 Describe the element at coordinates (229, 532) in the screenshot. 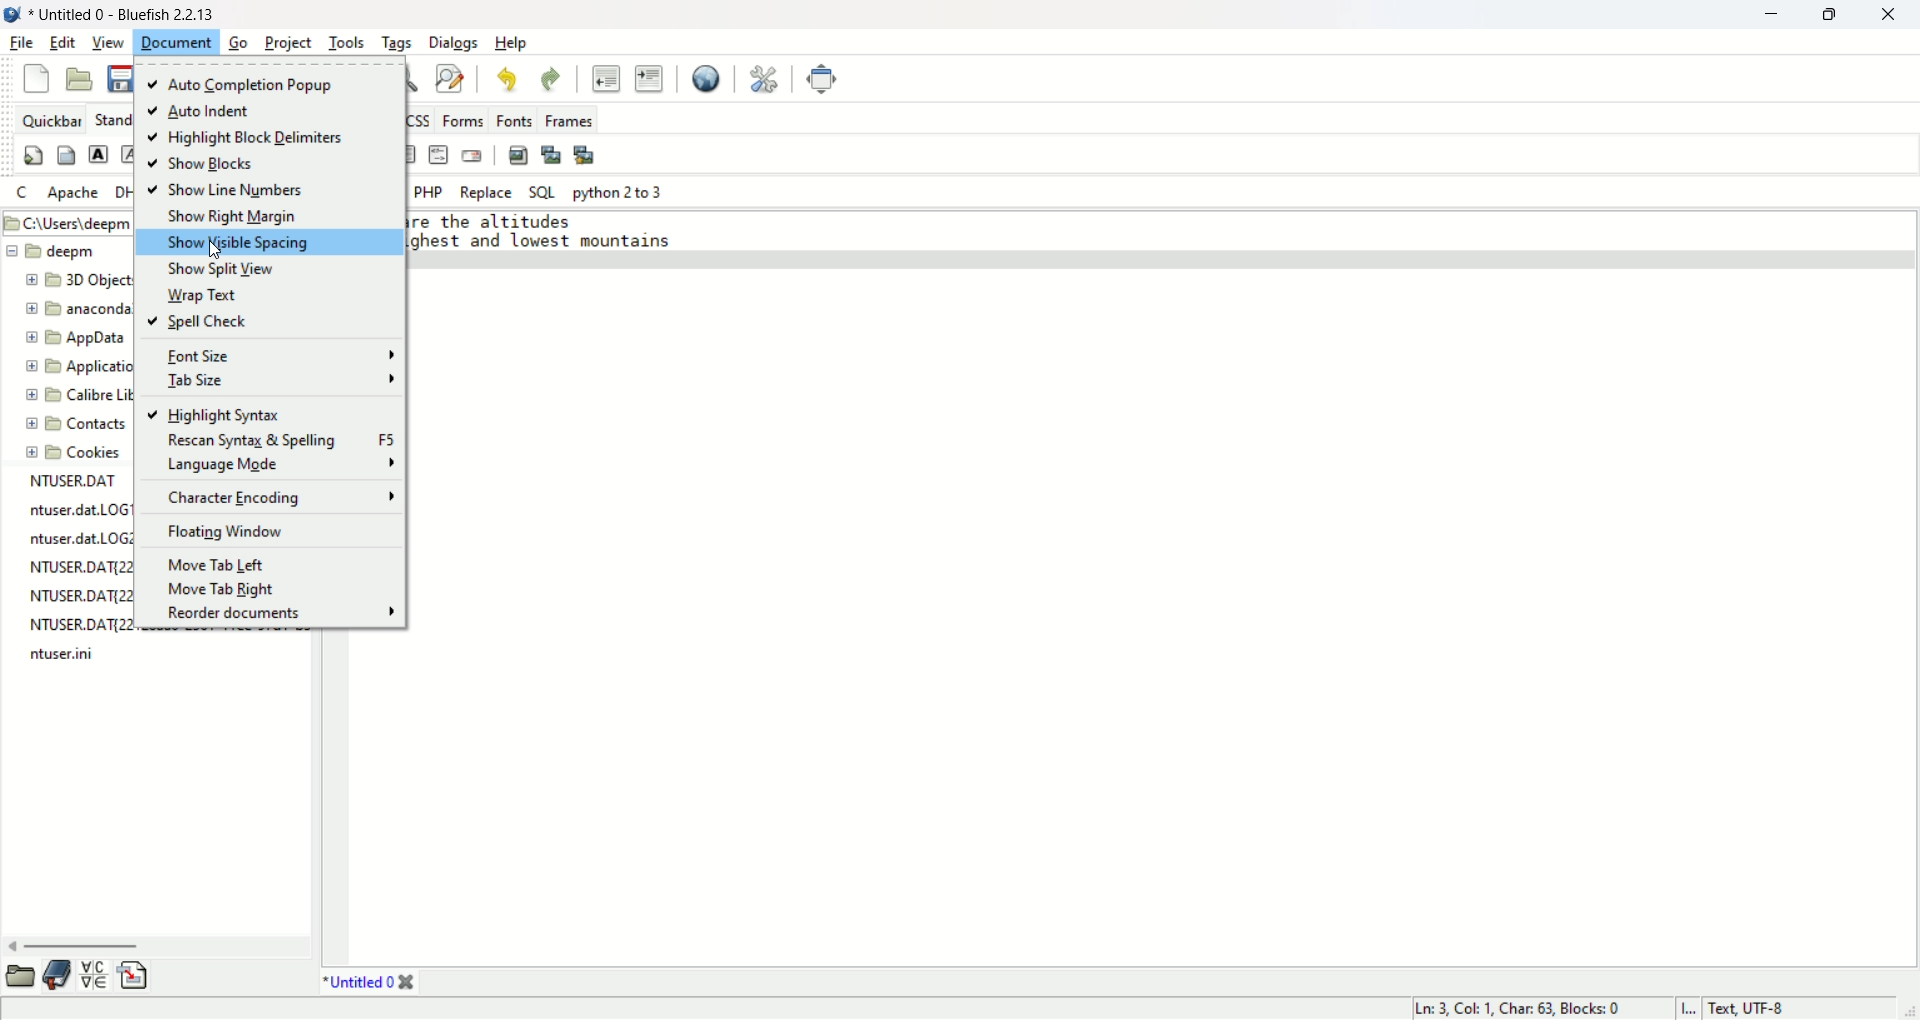

I see `floating window` at that location.